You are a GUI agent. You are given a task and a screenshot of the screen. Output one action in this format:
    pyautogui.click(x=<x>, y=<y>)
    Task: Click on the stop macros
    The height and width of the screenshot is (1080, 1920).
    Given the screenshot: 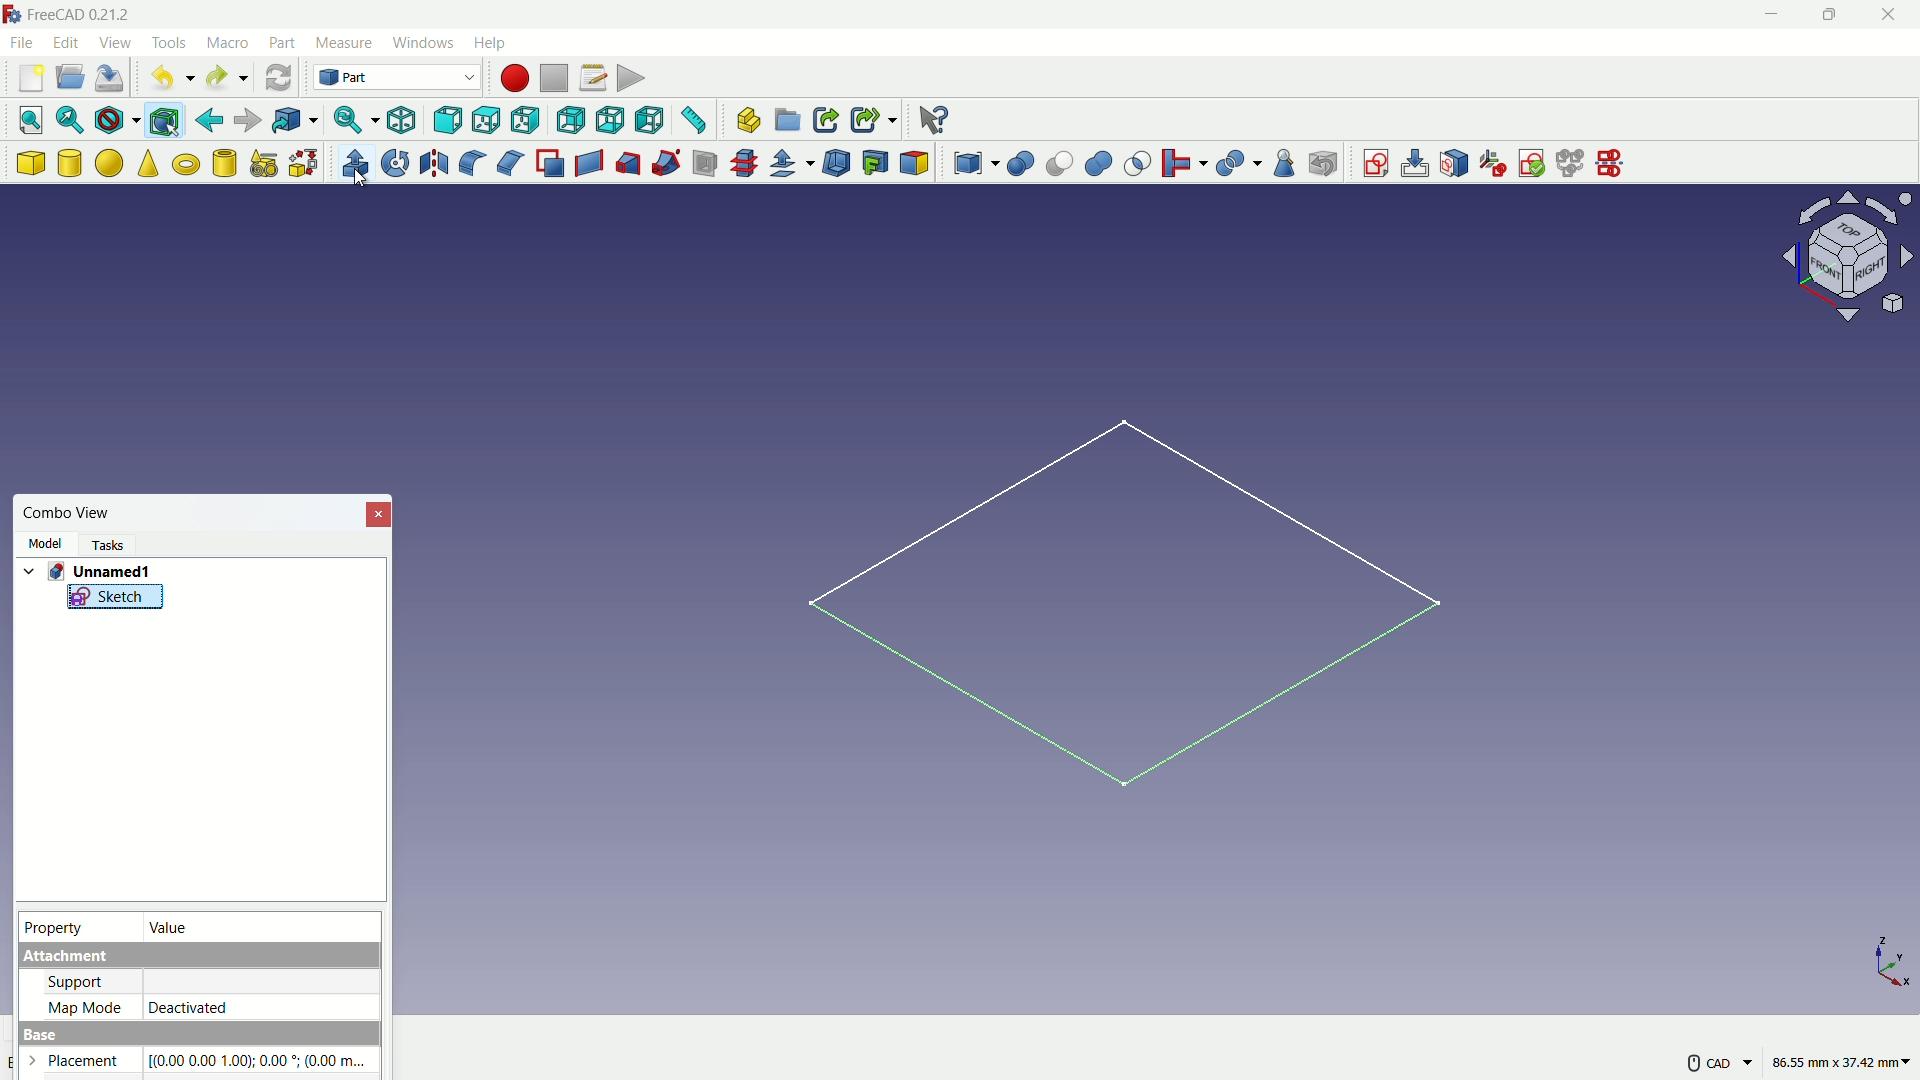 What is the action you would take?
    pyautogui.click(x=554, y=79)
    